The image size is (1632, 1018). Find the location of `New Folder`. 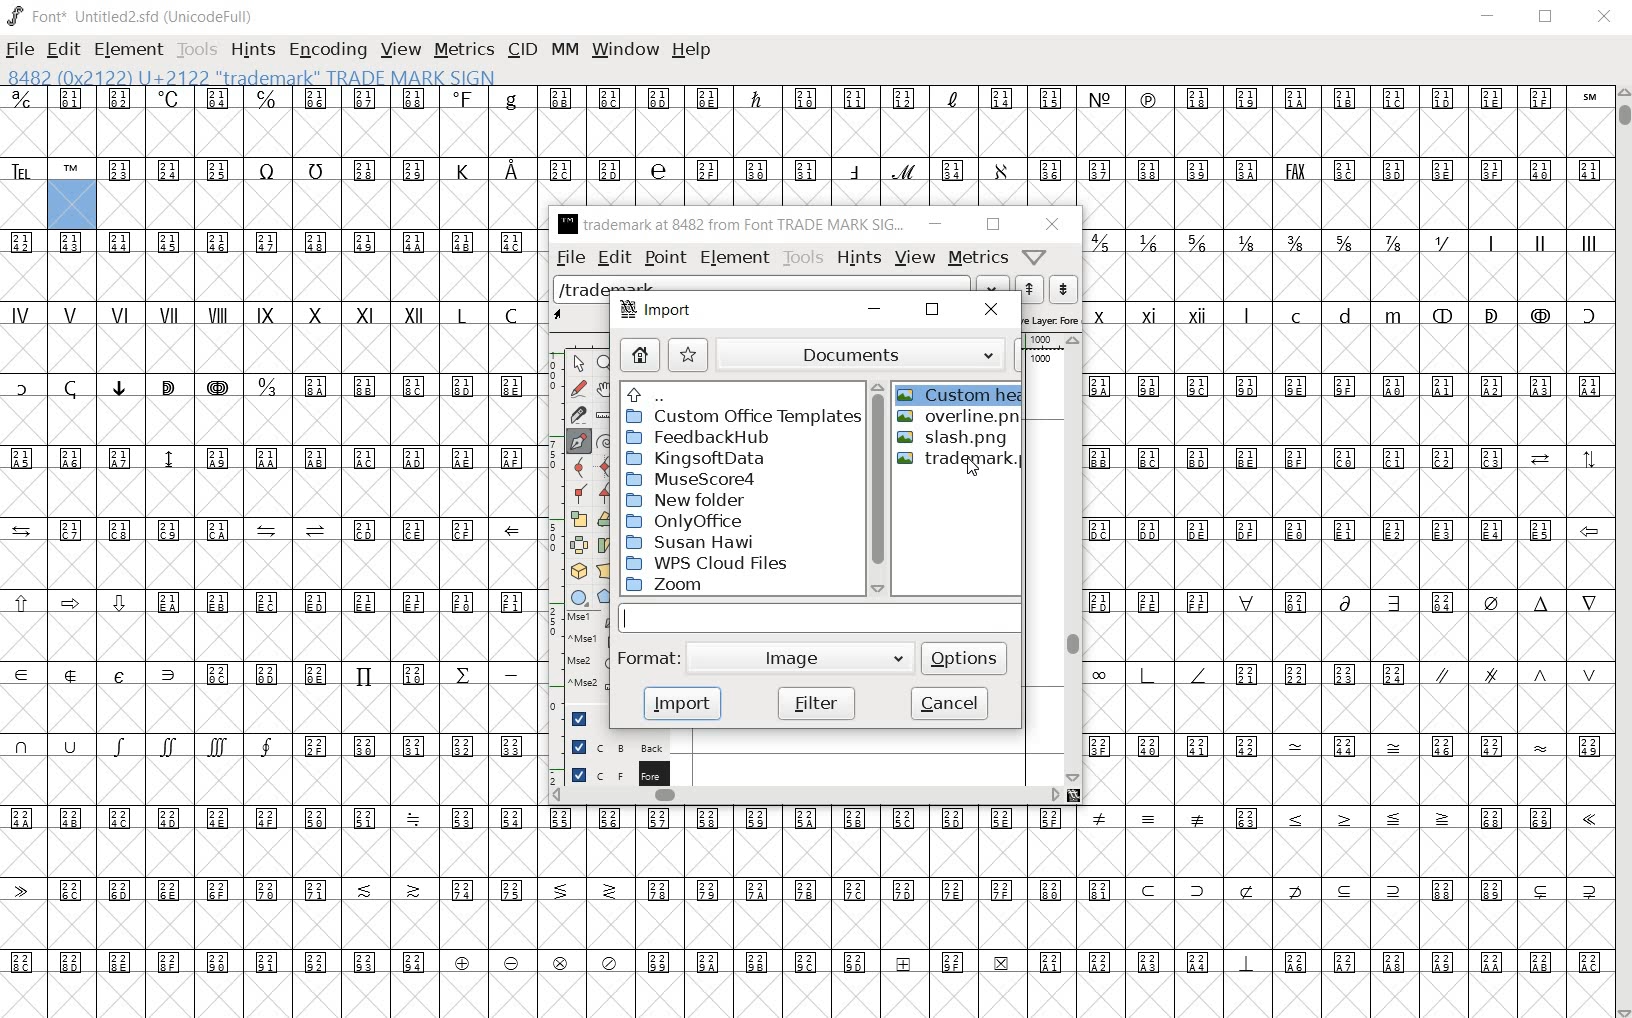

New Folder is located at coordinates (687, 500).